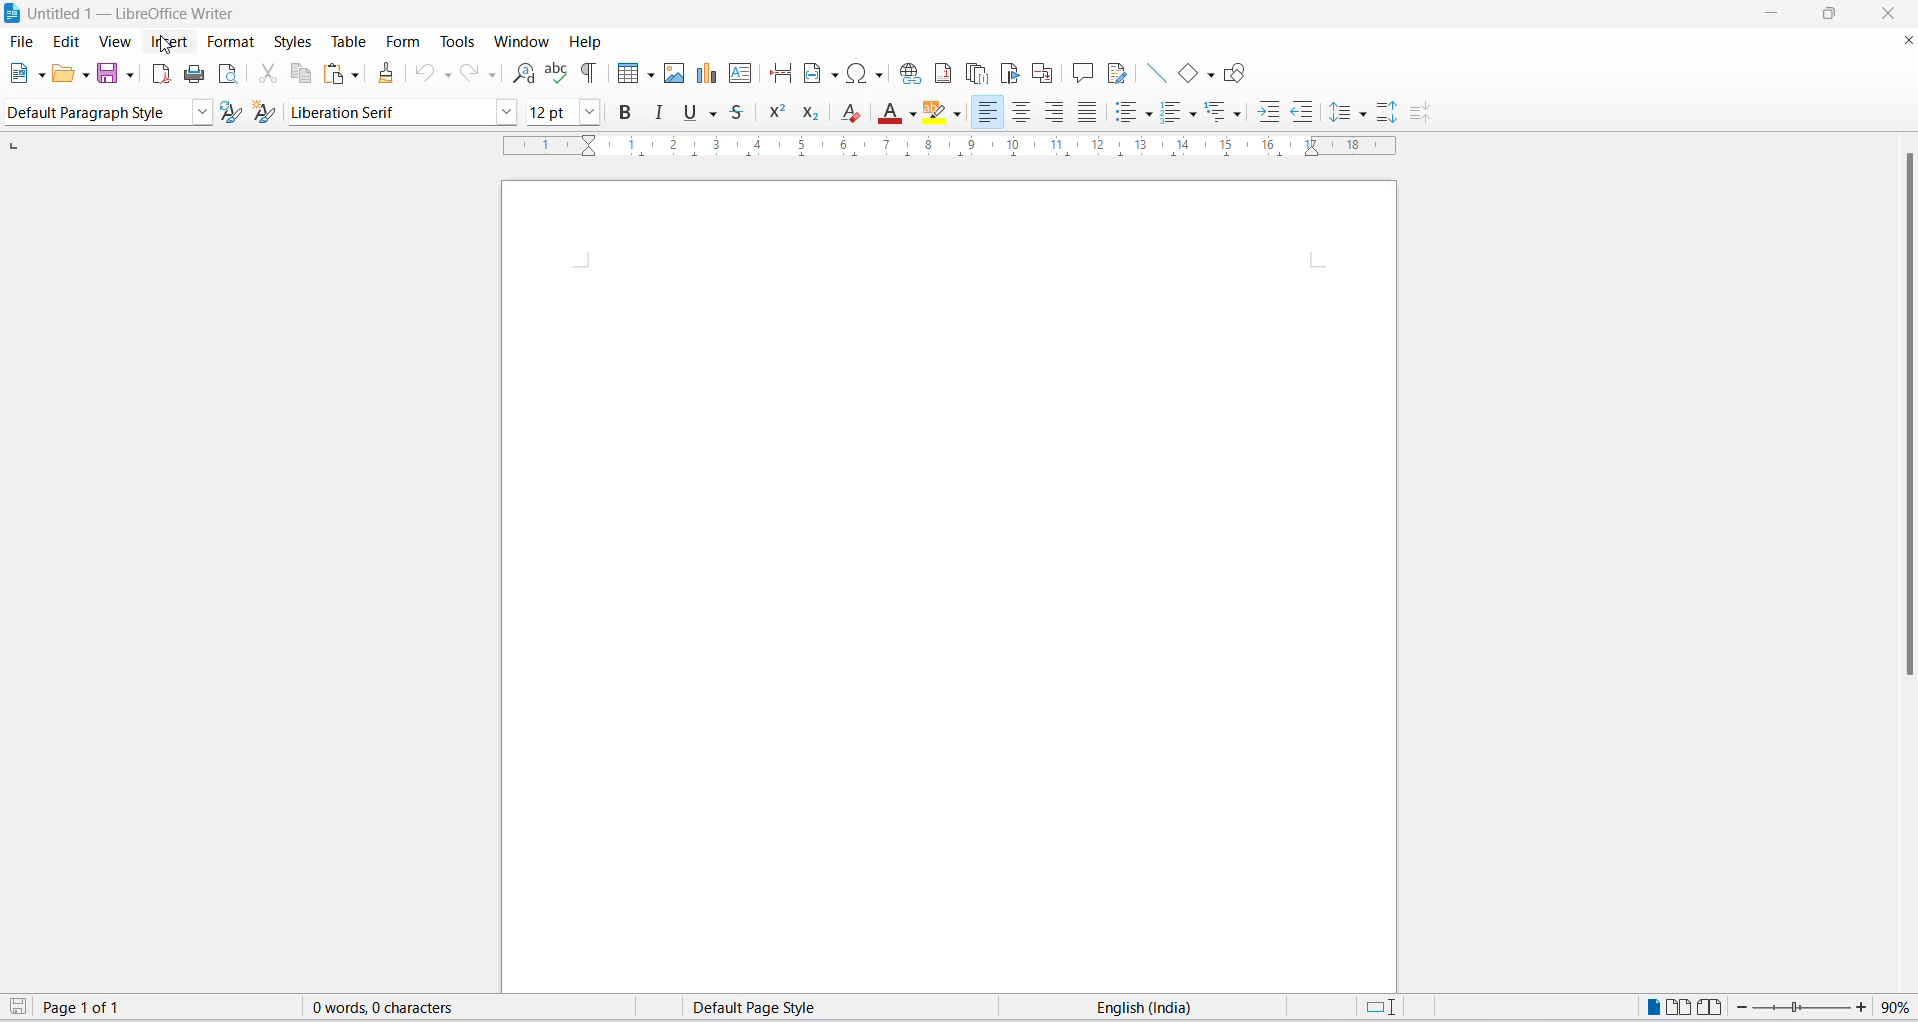  Describe the element at coordinates (1149, 115) in the screenshot. I see `toggle unordered list` at that location.